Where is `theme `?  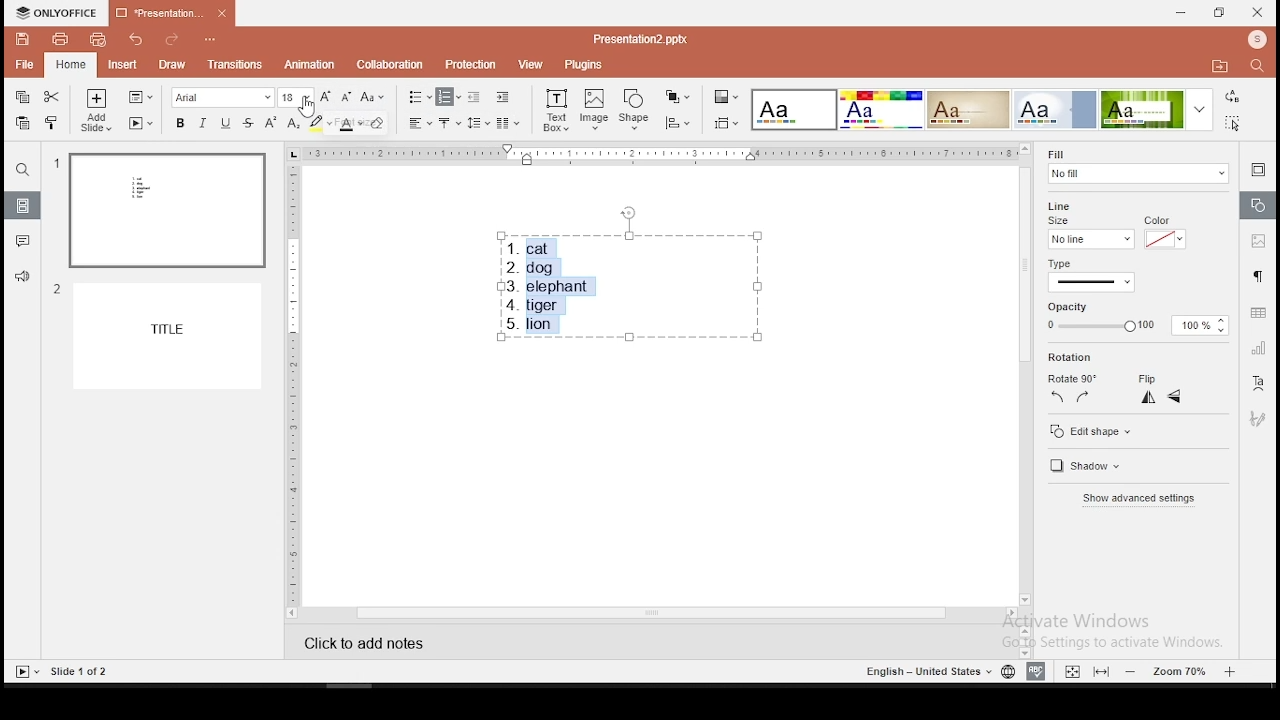
theme  is located at coordinates (1057, 109).